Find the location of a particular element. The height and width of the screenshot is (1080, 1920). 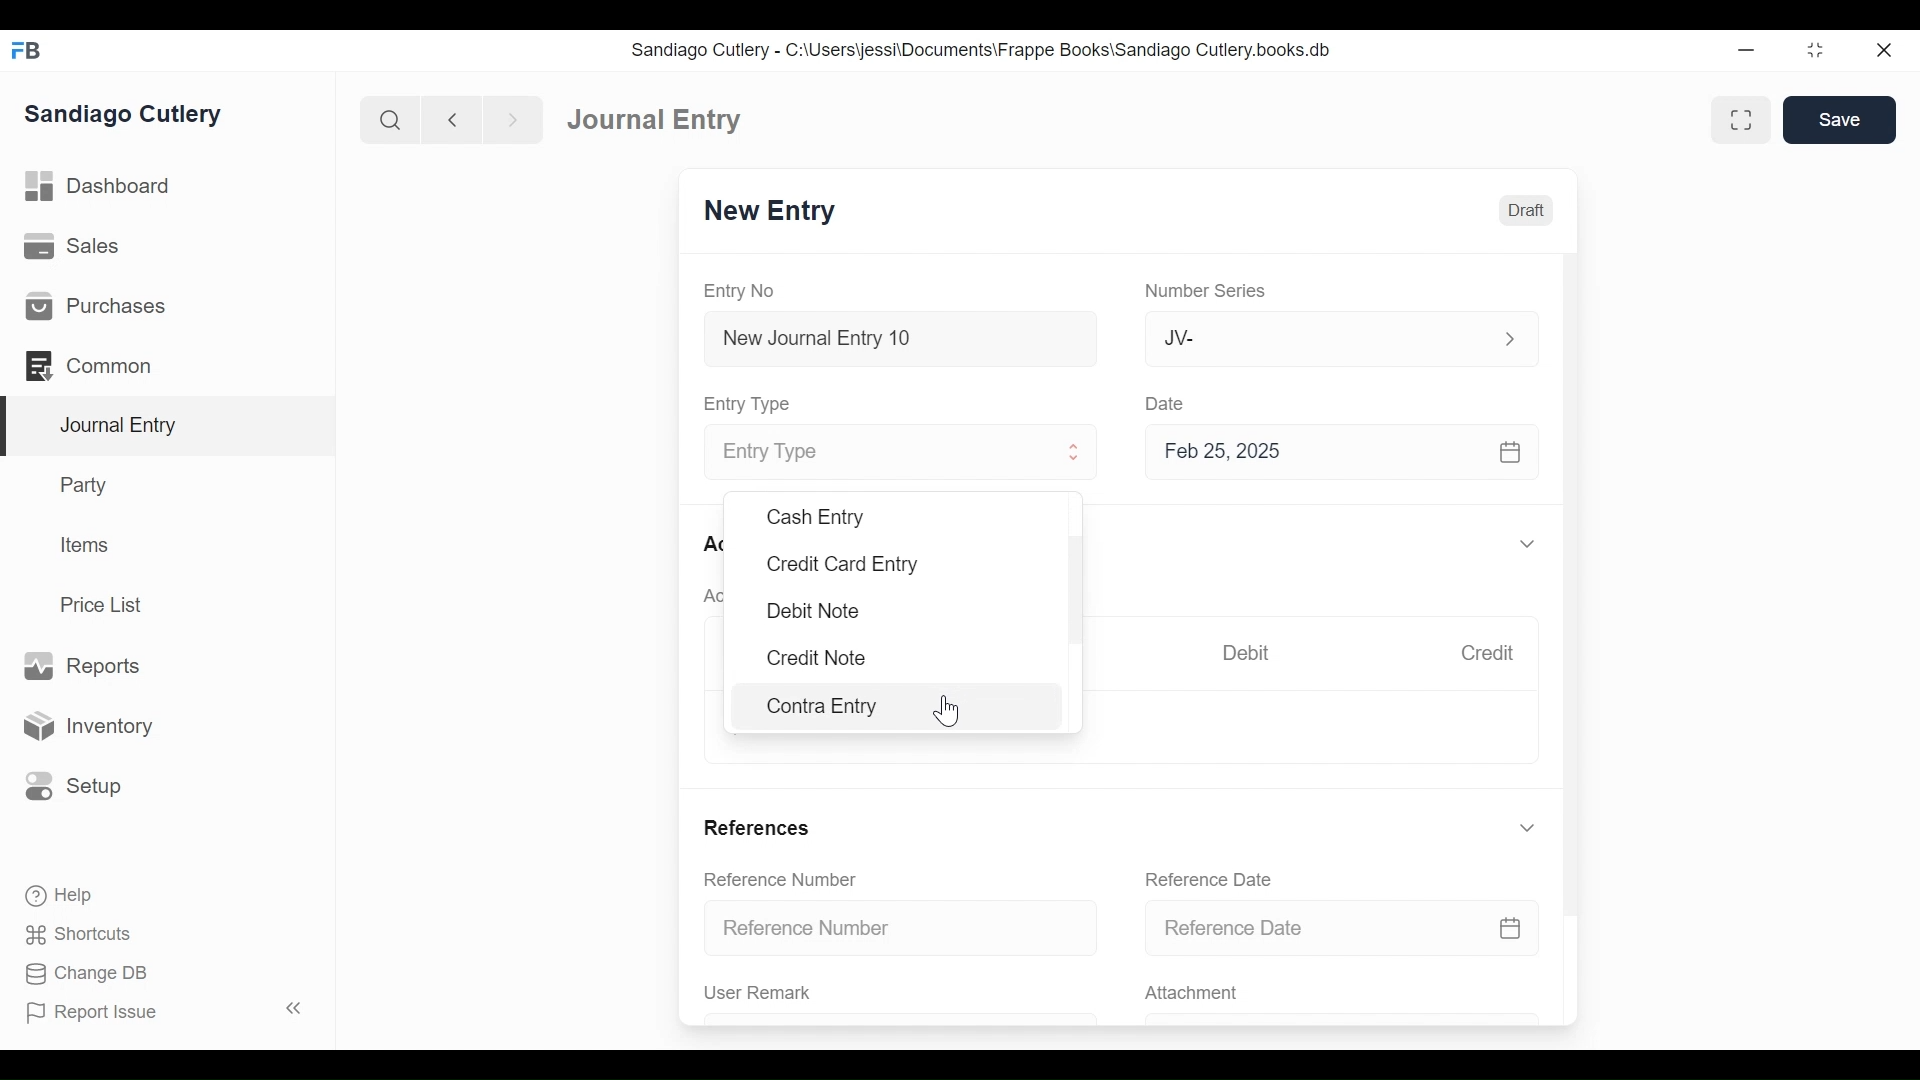

Shortcuts is located at coordinates (73, 934).